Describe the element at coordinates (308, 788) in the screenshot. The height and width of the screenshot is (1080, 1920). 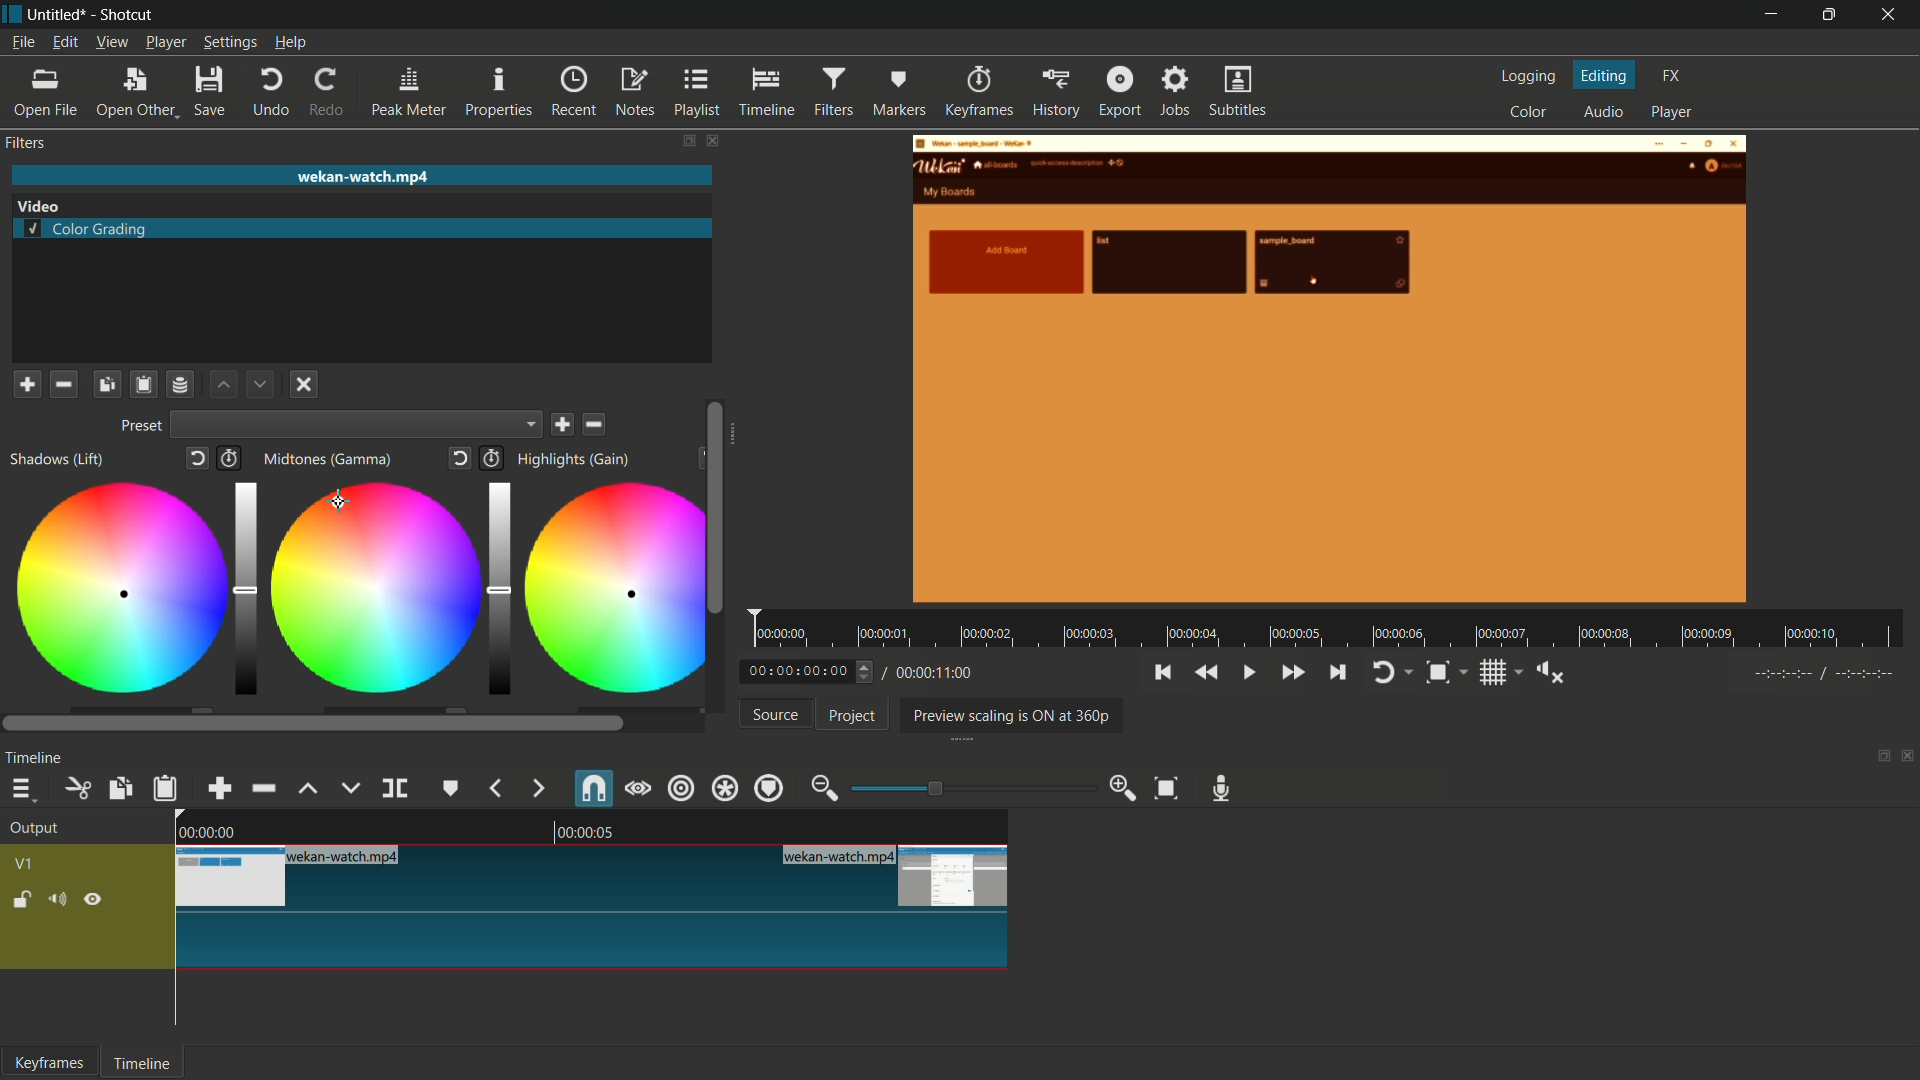
I see `lift` at that location.